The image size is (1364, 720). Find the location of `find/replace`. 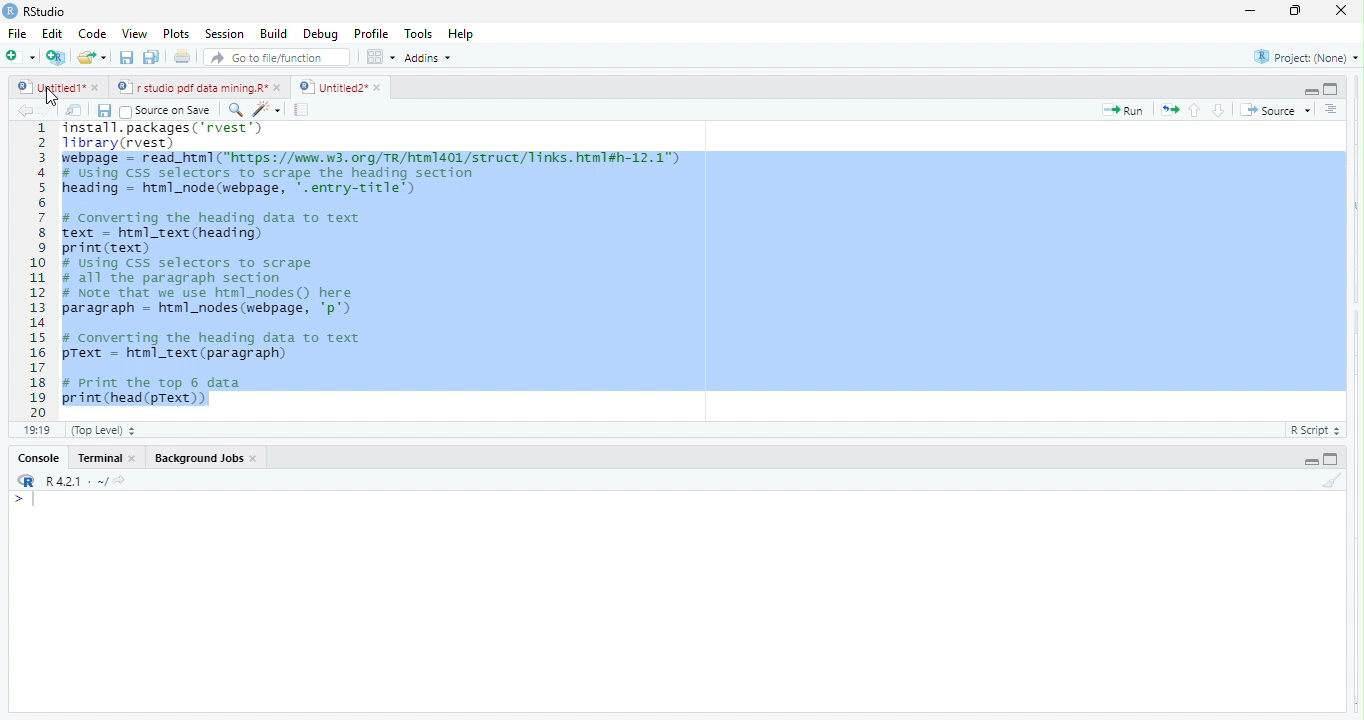

find/replace is located at coordinates (234, 109).